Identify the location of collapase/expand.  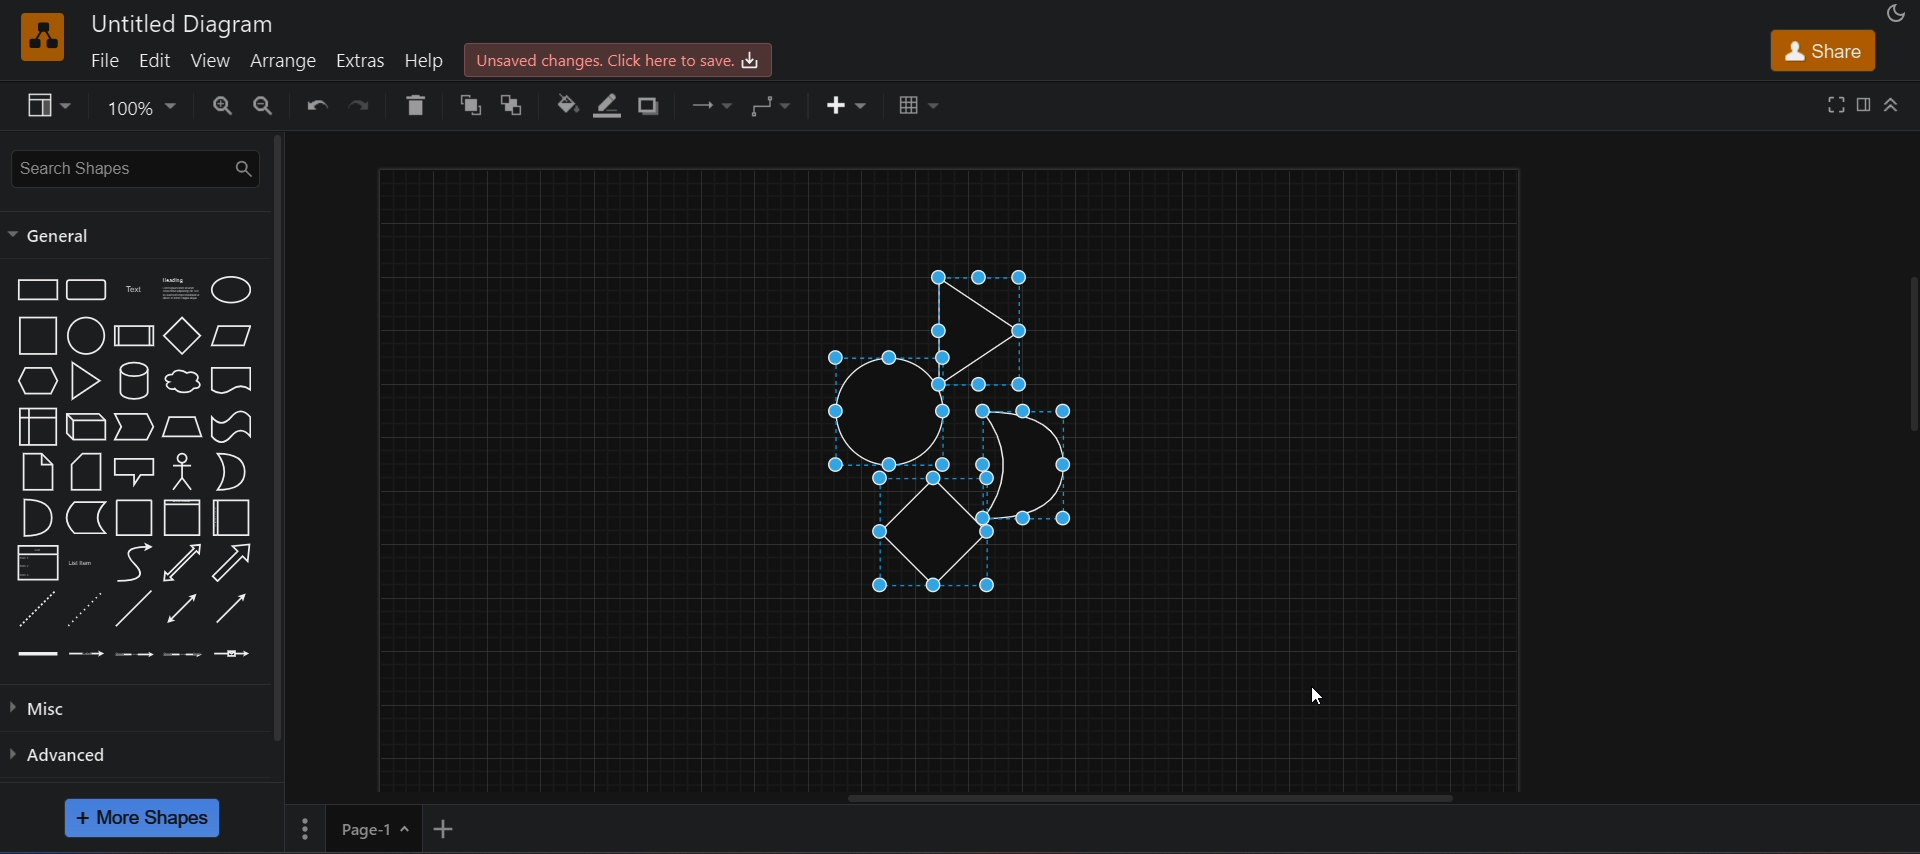
(1893, 103).